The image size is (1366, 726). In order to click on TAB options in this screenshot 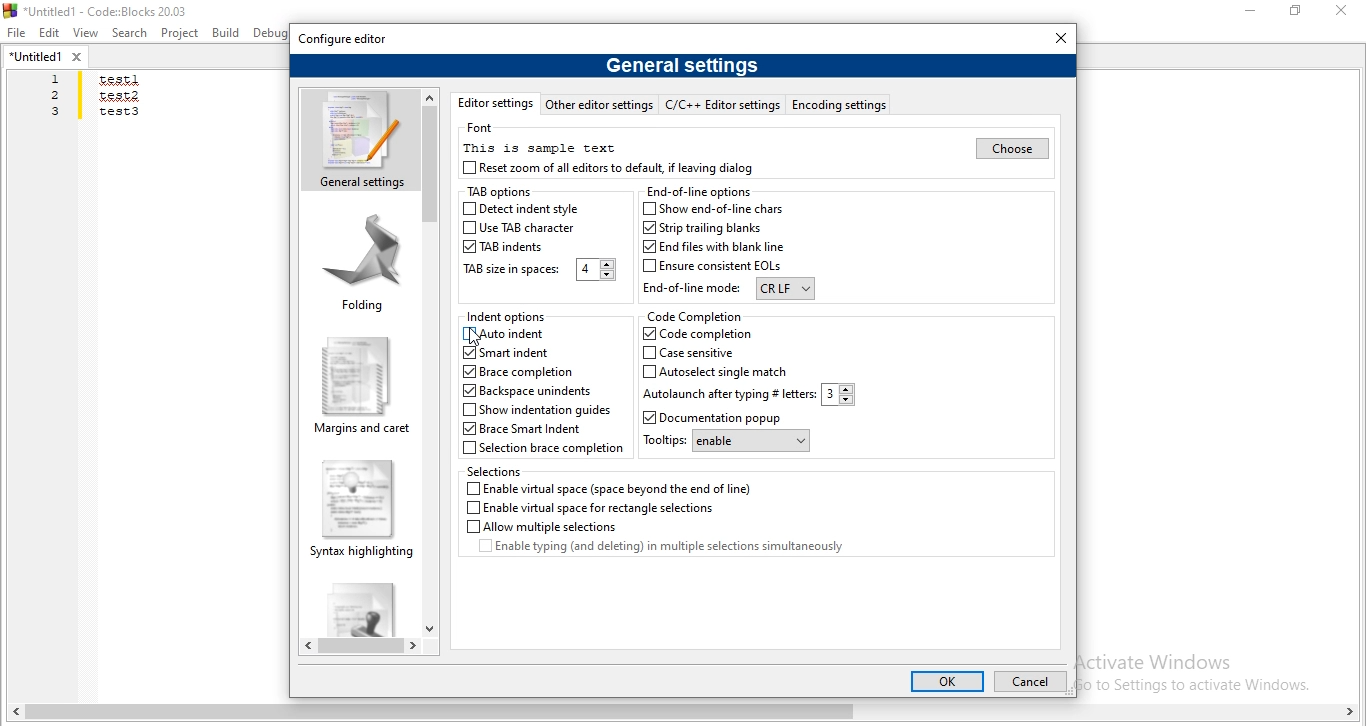, I will do `click(497, 193)`.